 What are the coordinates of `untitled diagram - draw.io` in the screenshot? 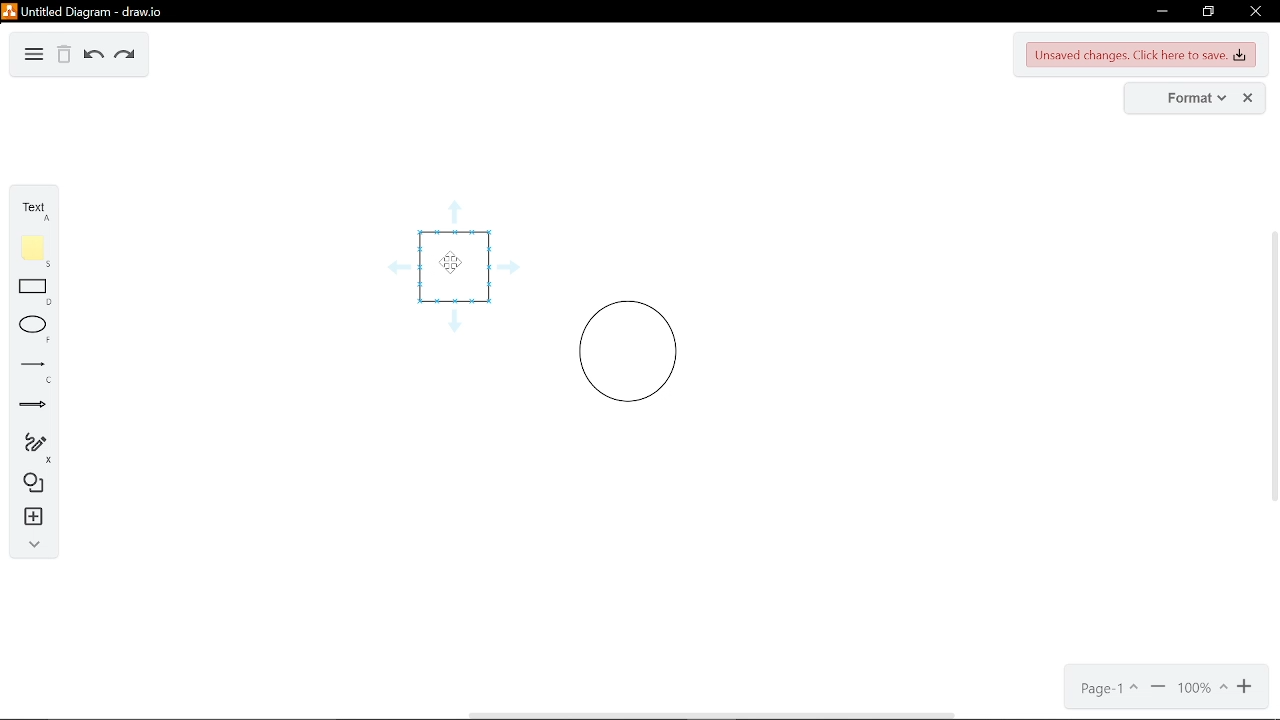 It's located at (84, 10).